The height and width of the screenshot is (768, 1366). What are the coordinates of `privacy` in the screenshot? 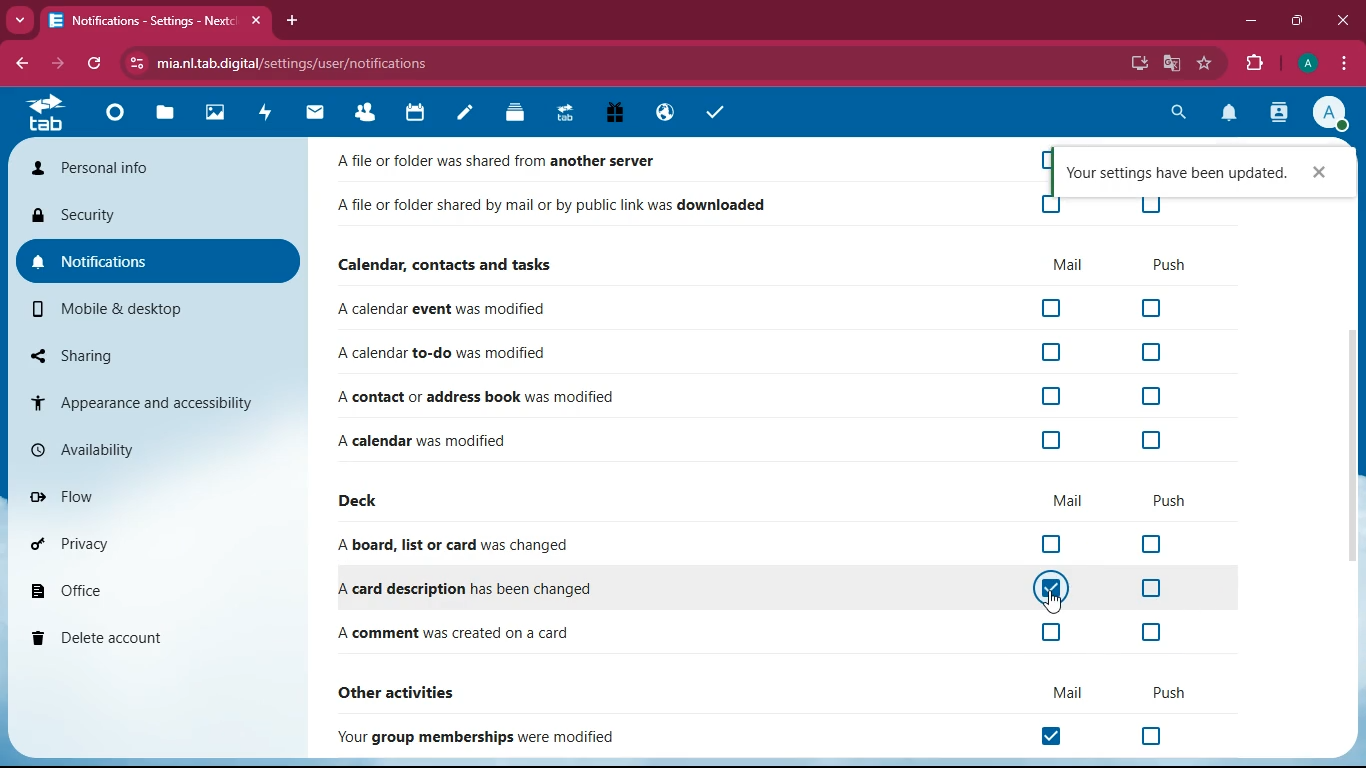 It's located at (150, 542).